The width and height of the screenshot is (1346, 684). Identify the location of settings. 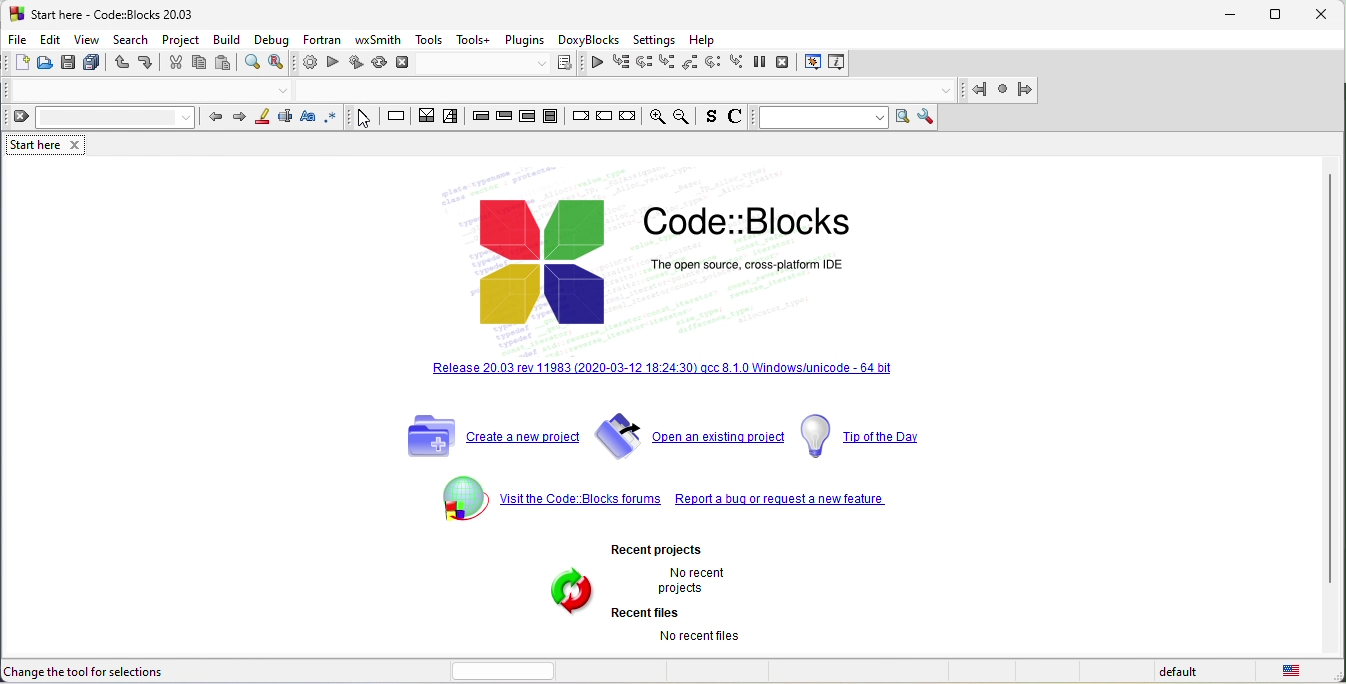
(660, 42).